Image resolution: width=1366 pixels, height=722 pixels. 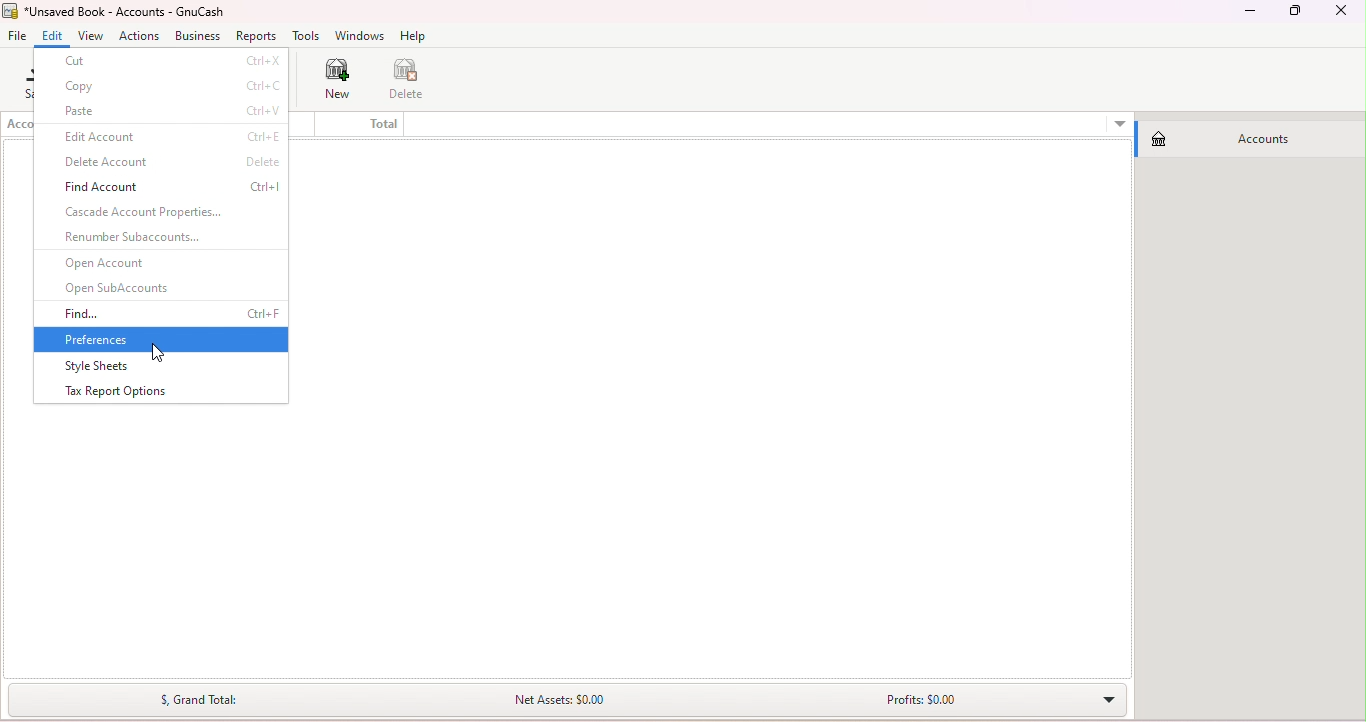 I want to click on New, so click(x=339, y=81).